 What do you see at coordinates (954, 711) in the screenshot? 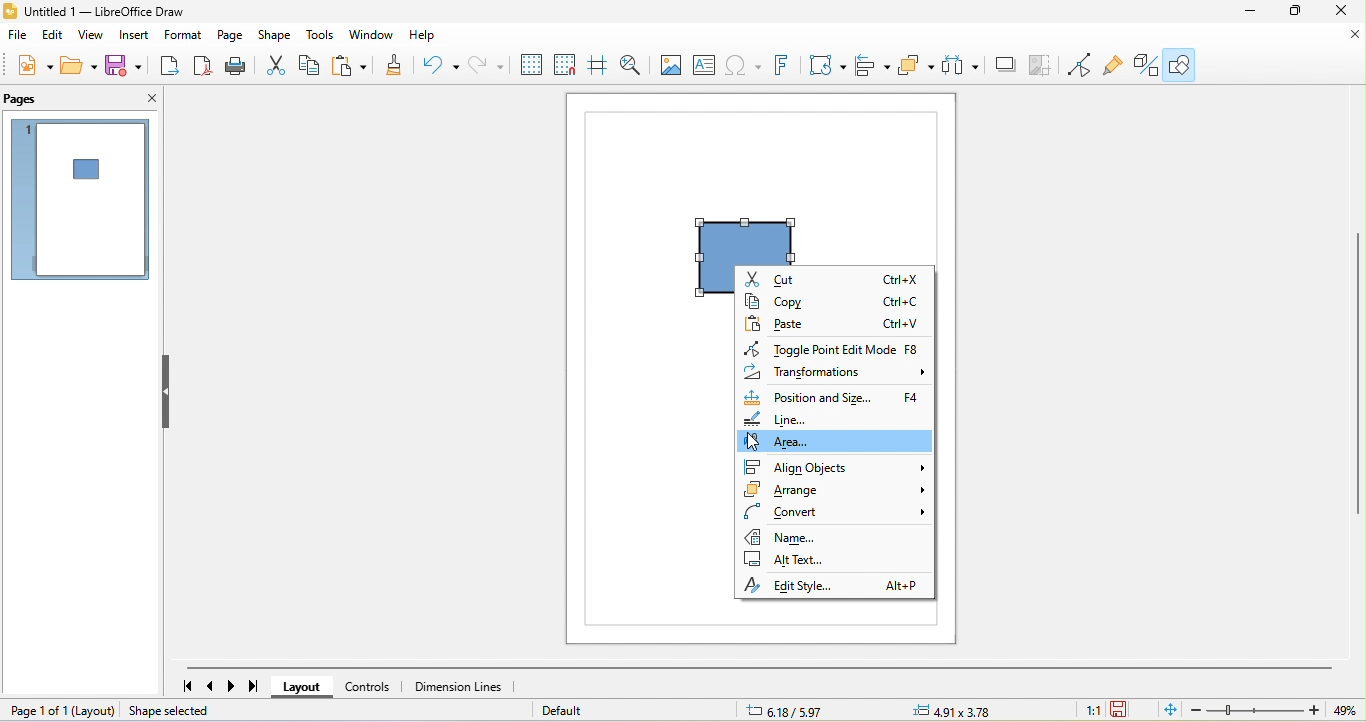
I see `4.91/3.78` at bounding box center [954, 711].